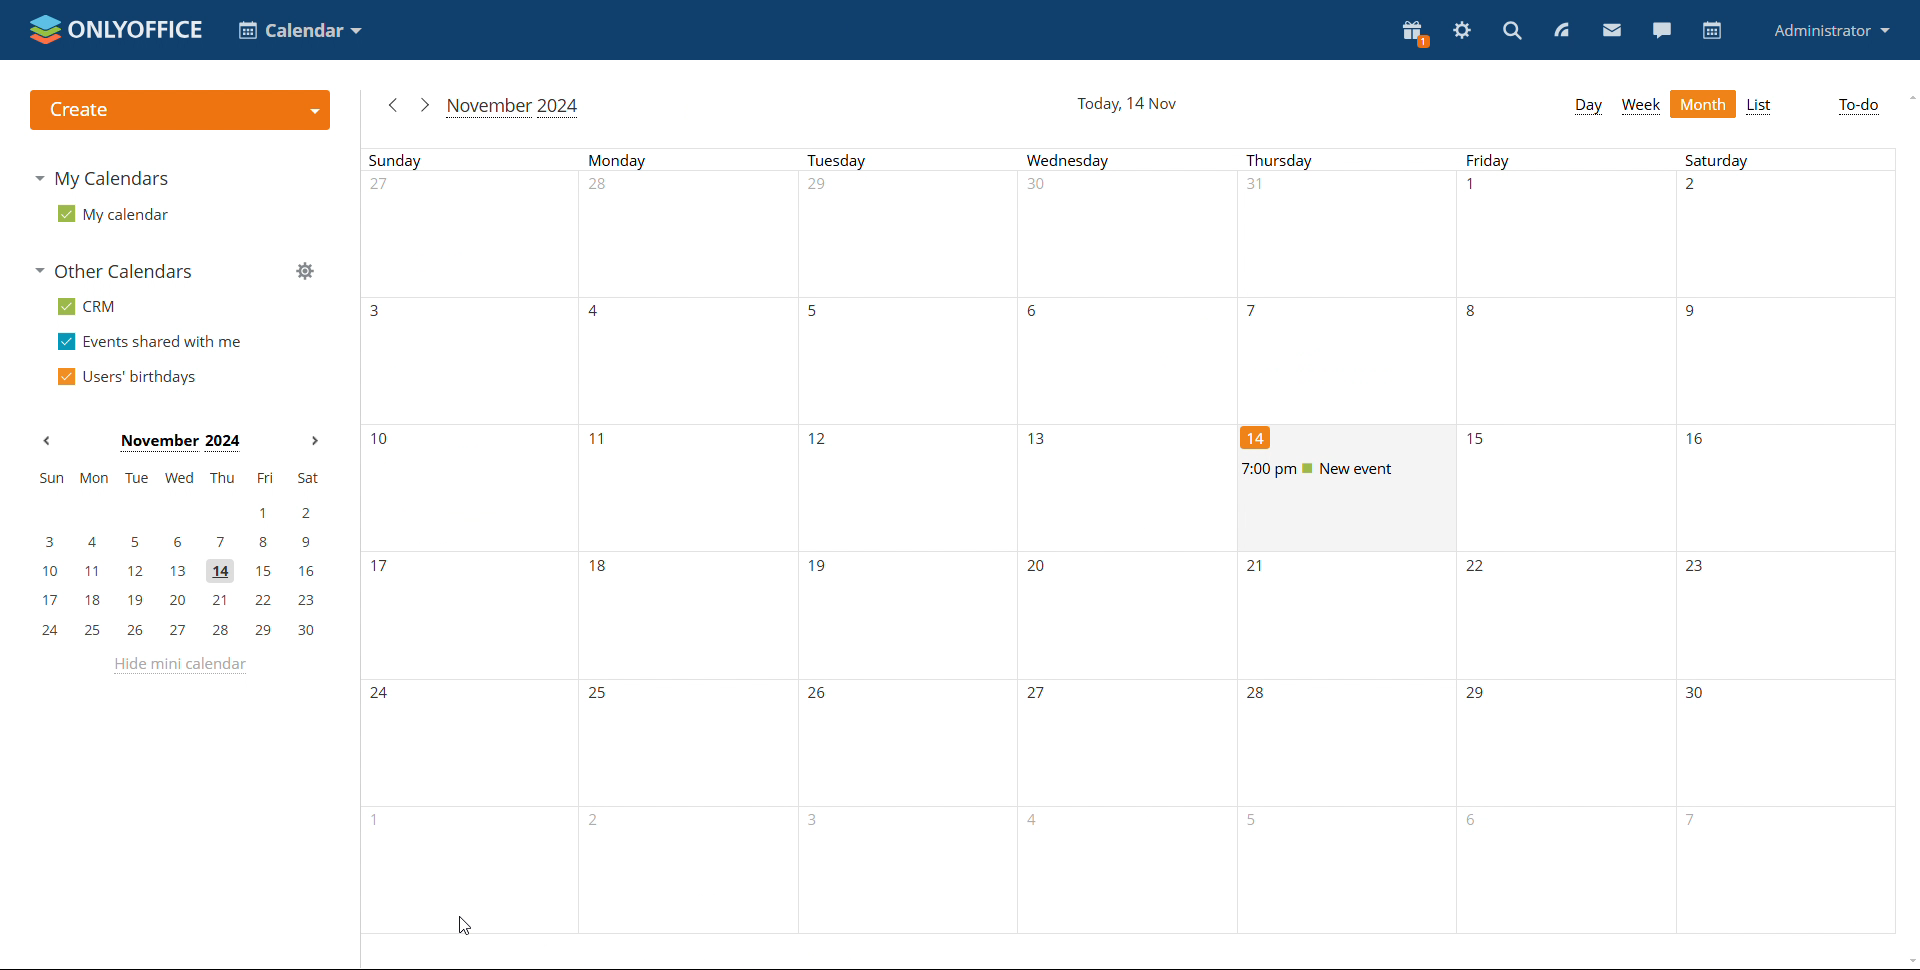 Image resolution: width=1920 pixels, height=970 pixels. Describe the element at coordinates (1256, 311) in the screenshot. I see `number` at that location.